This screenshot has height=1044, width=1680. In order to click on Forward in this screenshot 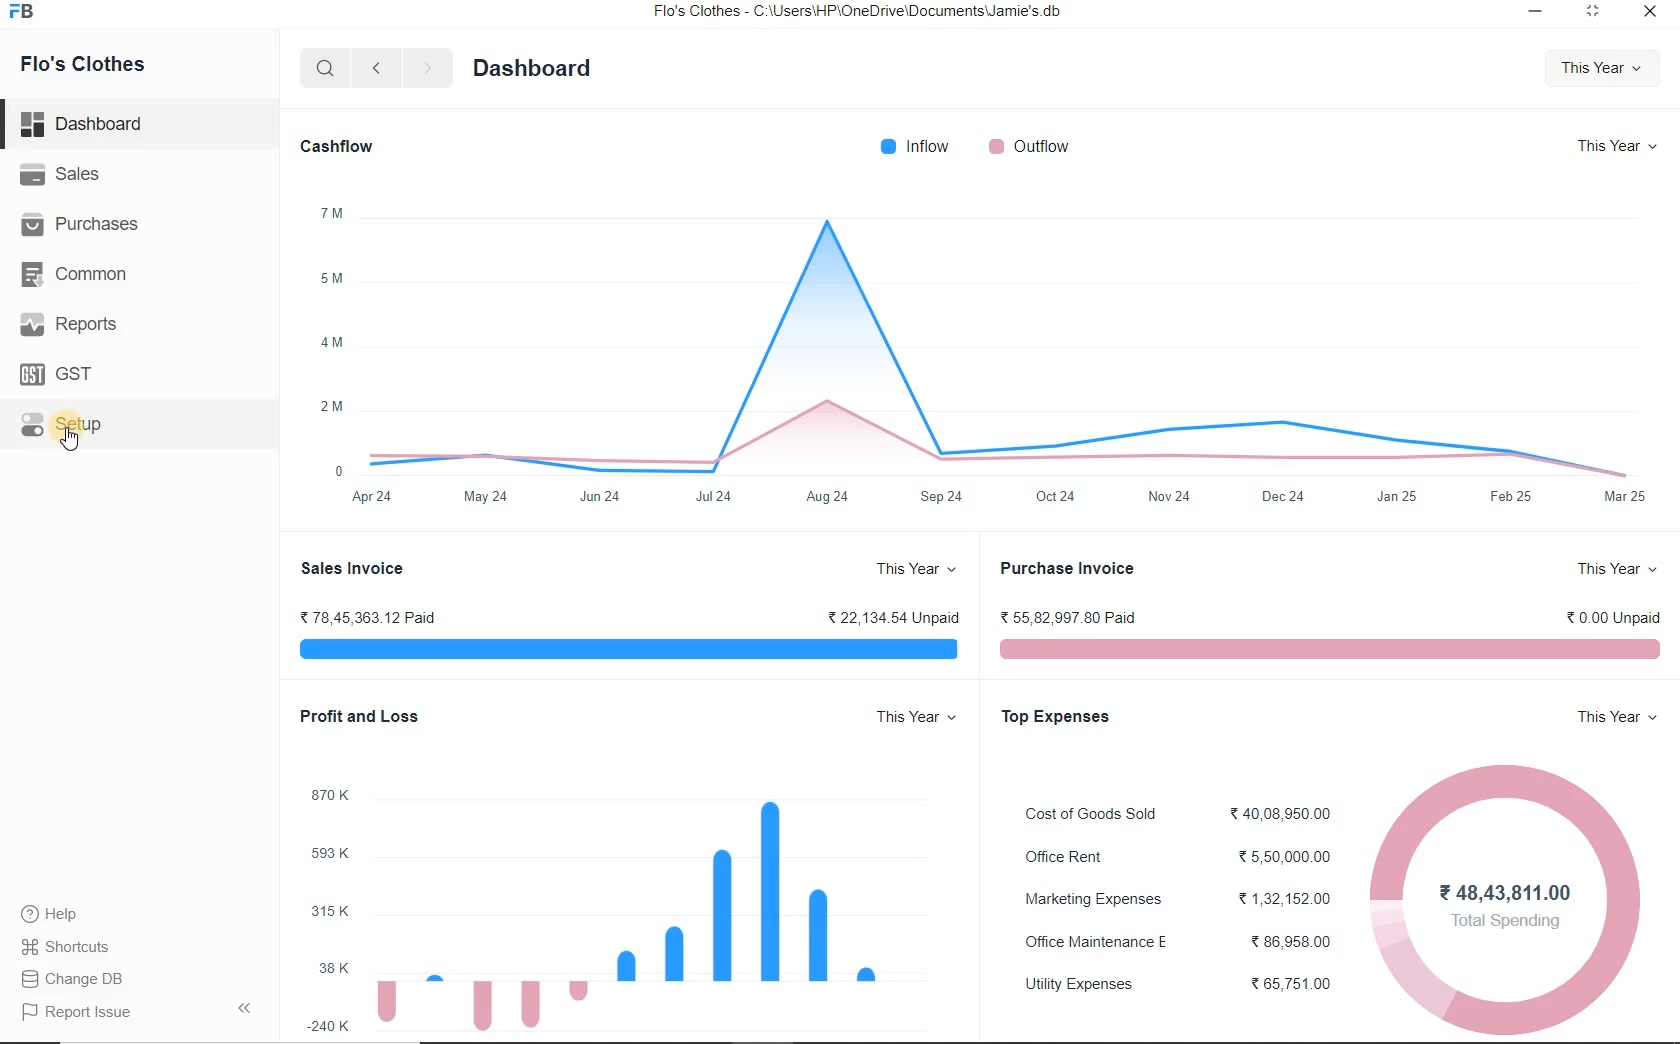, I will do `click(426, 66)`.